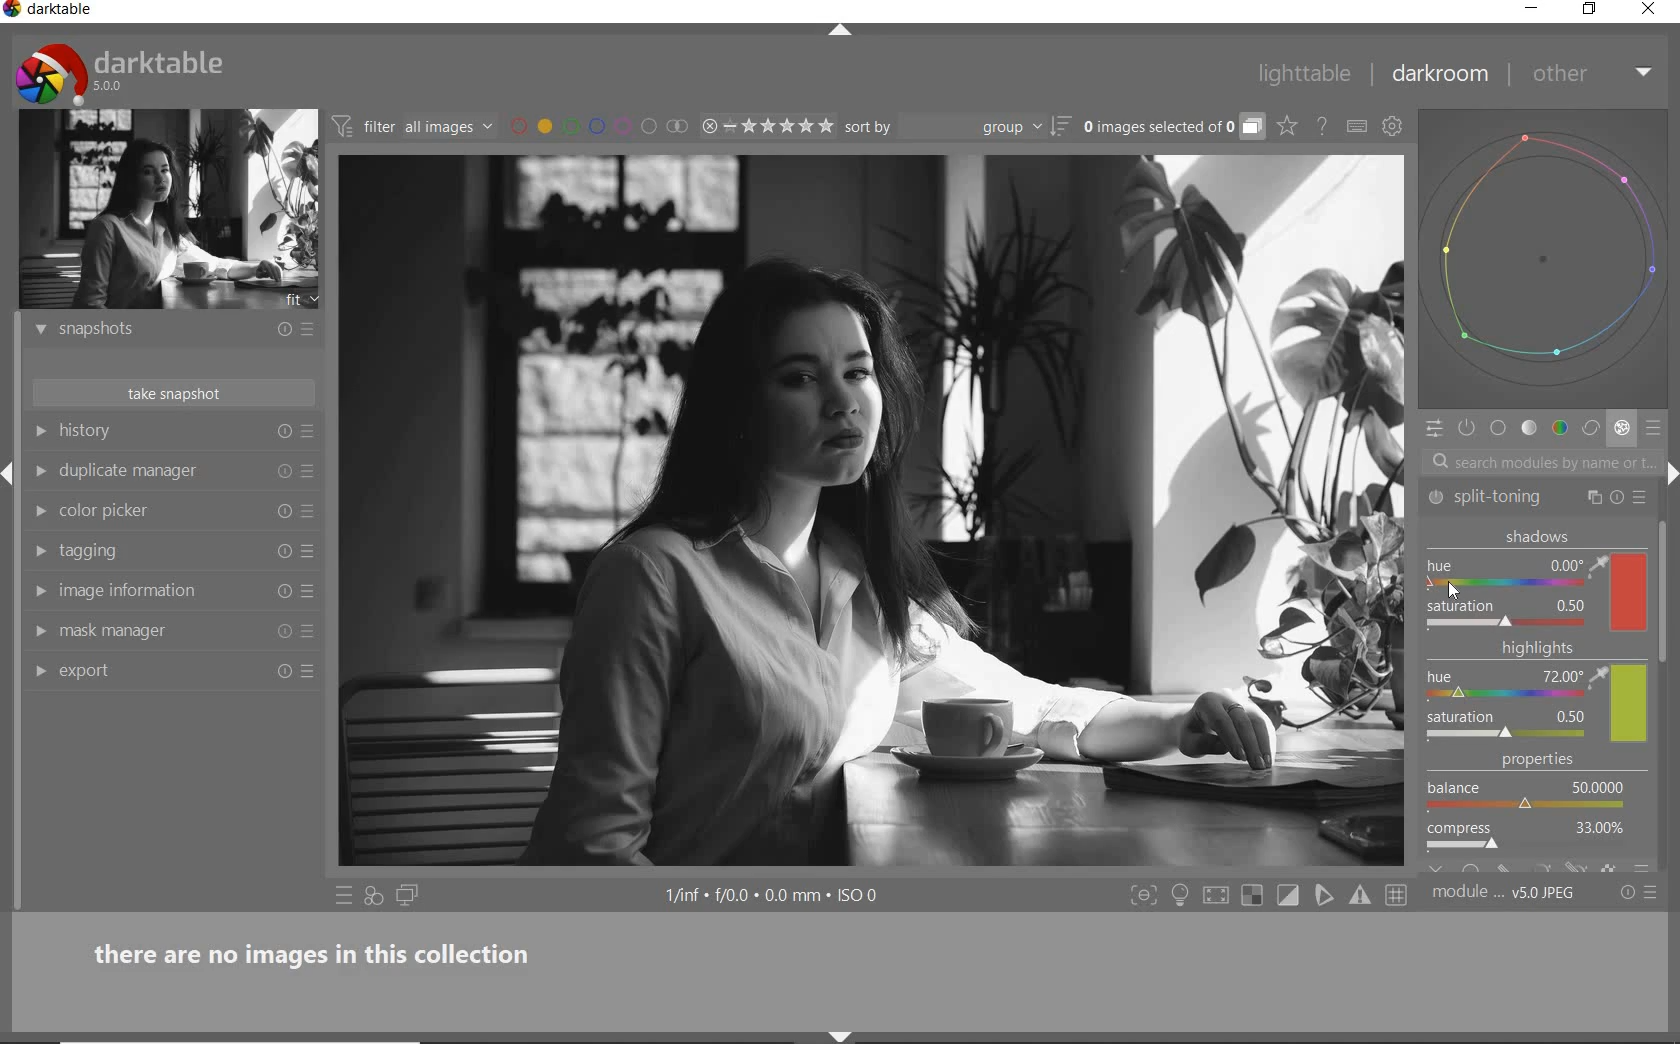 This screenshot has height=1044, width=1680. I want to click on tagging, so click(157, 551).